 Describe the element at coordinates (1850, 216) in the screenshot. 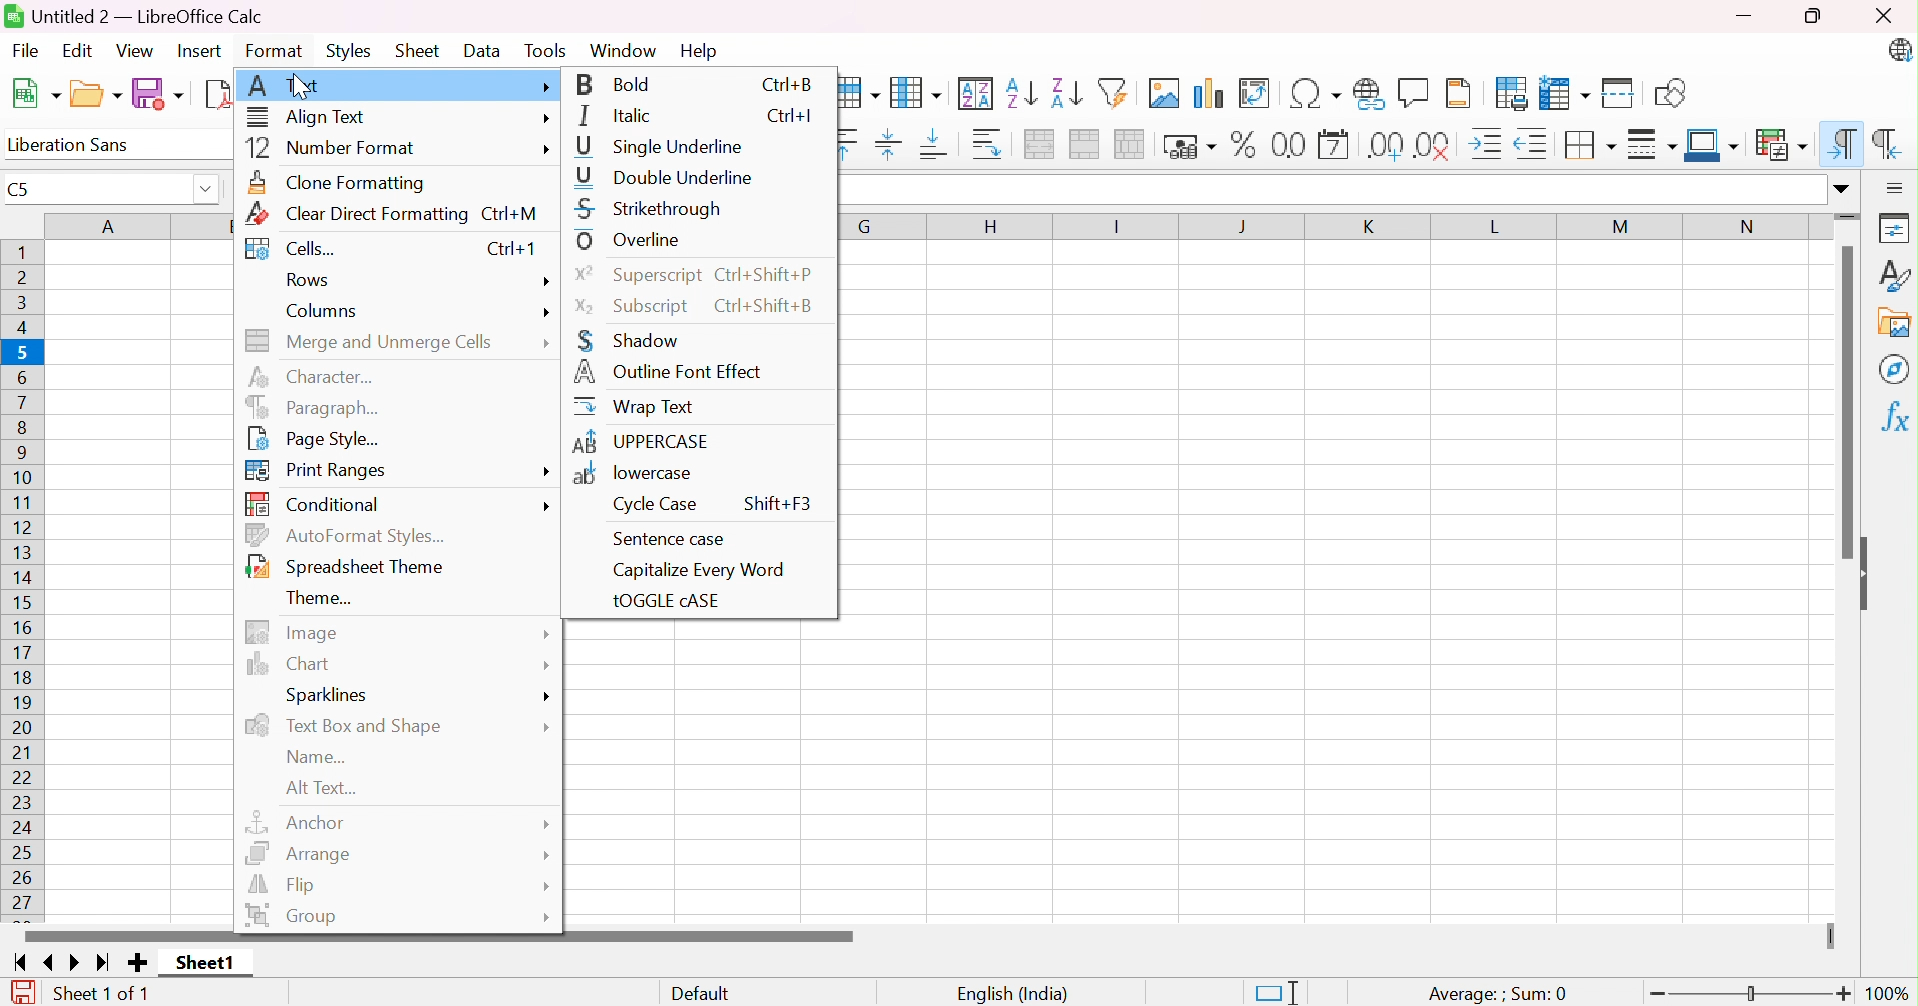

I see `Slider` at that location.